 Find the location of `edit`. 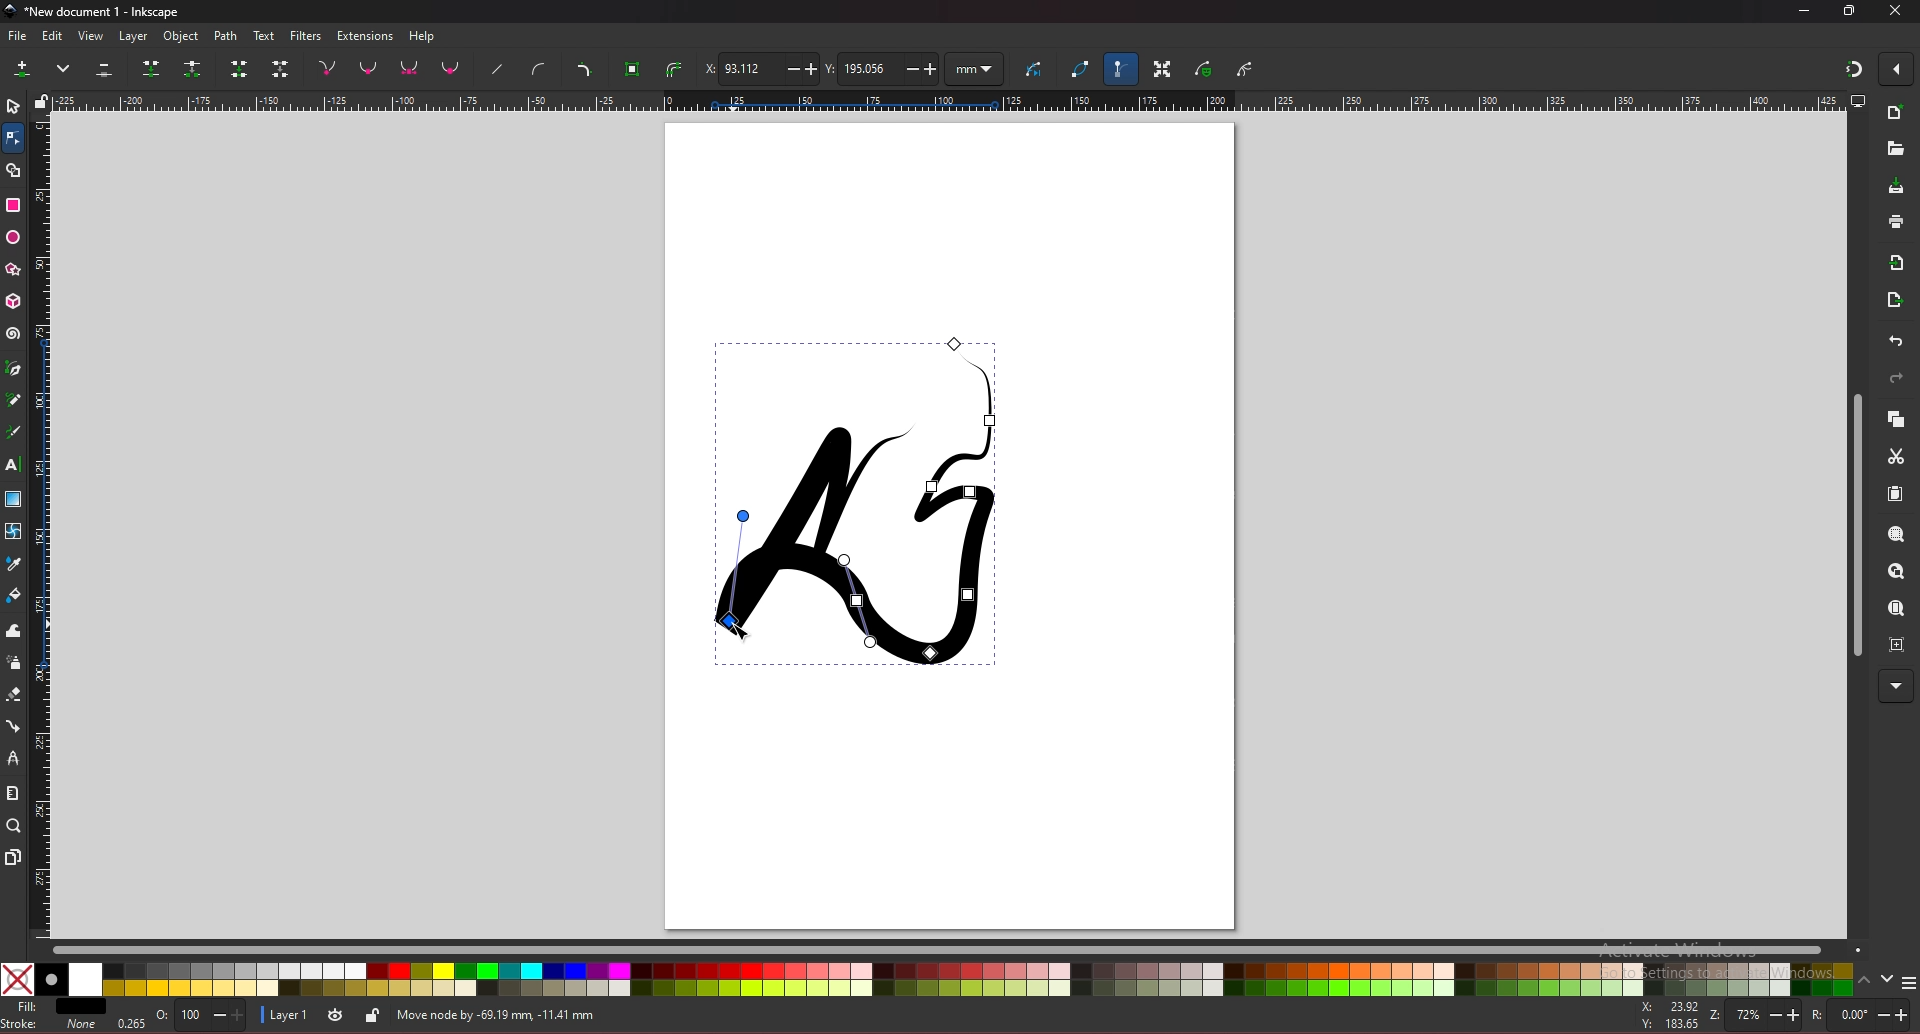

edit is located at coordinates (53, 36).